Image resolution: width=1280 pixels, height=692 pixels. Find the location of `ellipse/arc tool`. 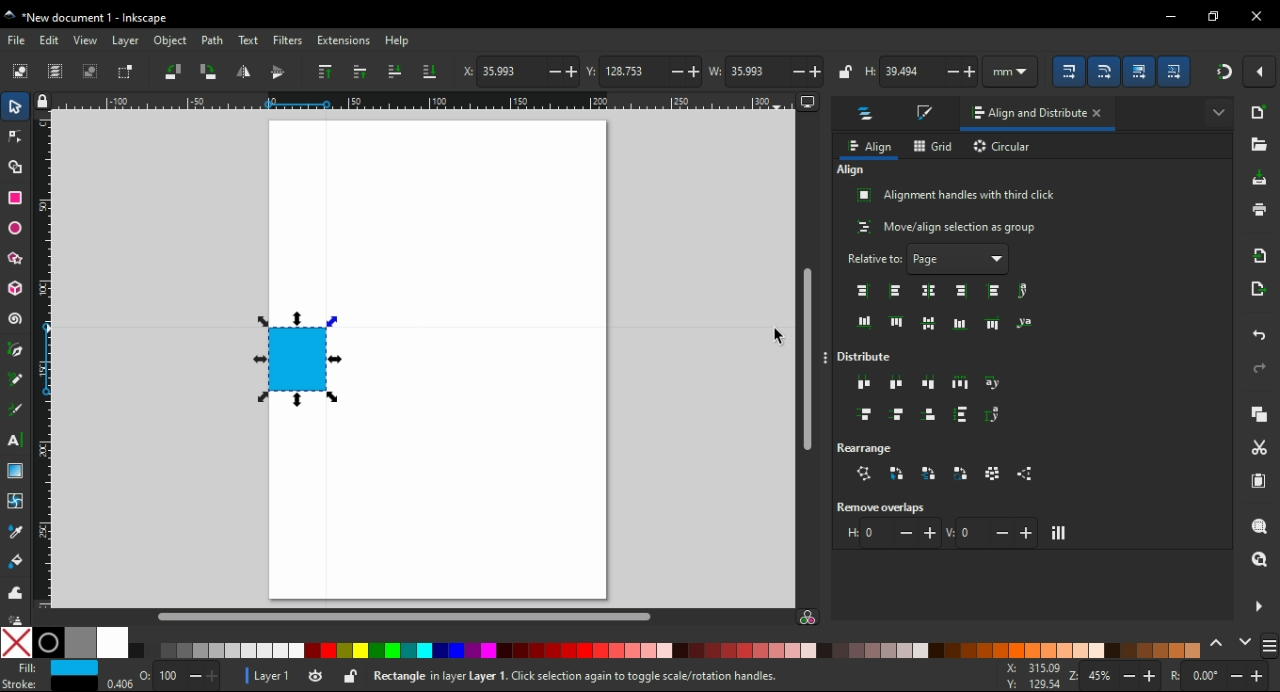

ellipse/arc tool is located at coordinates (16, 229).